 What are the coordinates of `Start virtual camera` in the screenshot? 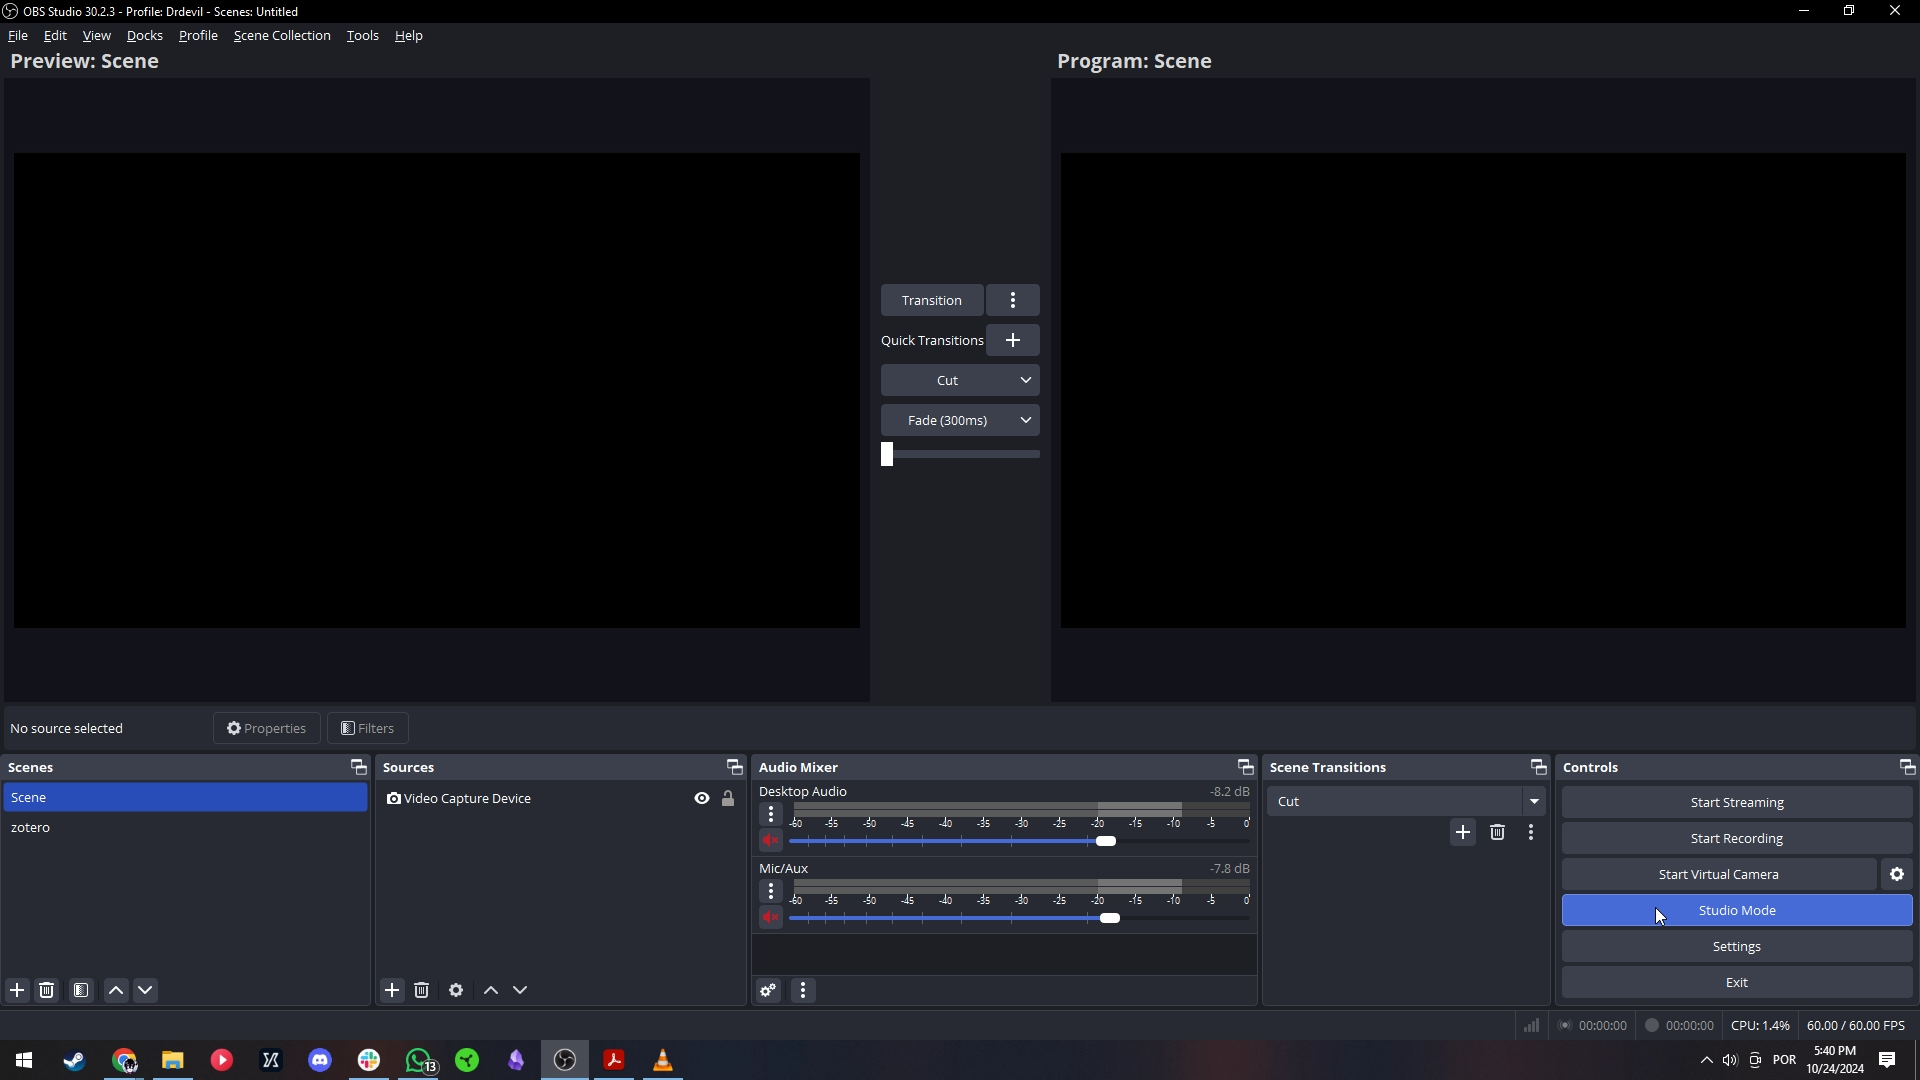 It's located at (1720, 873).